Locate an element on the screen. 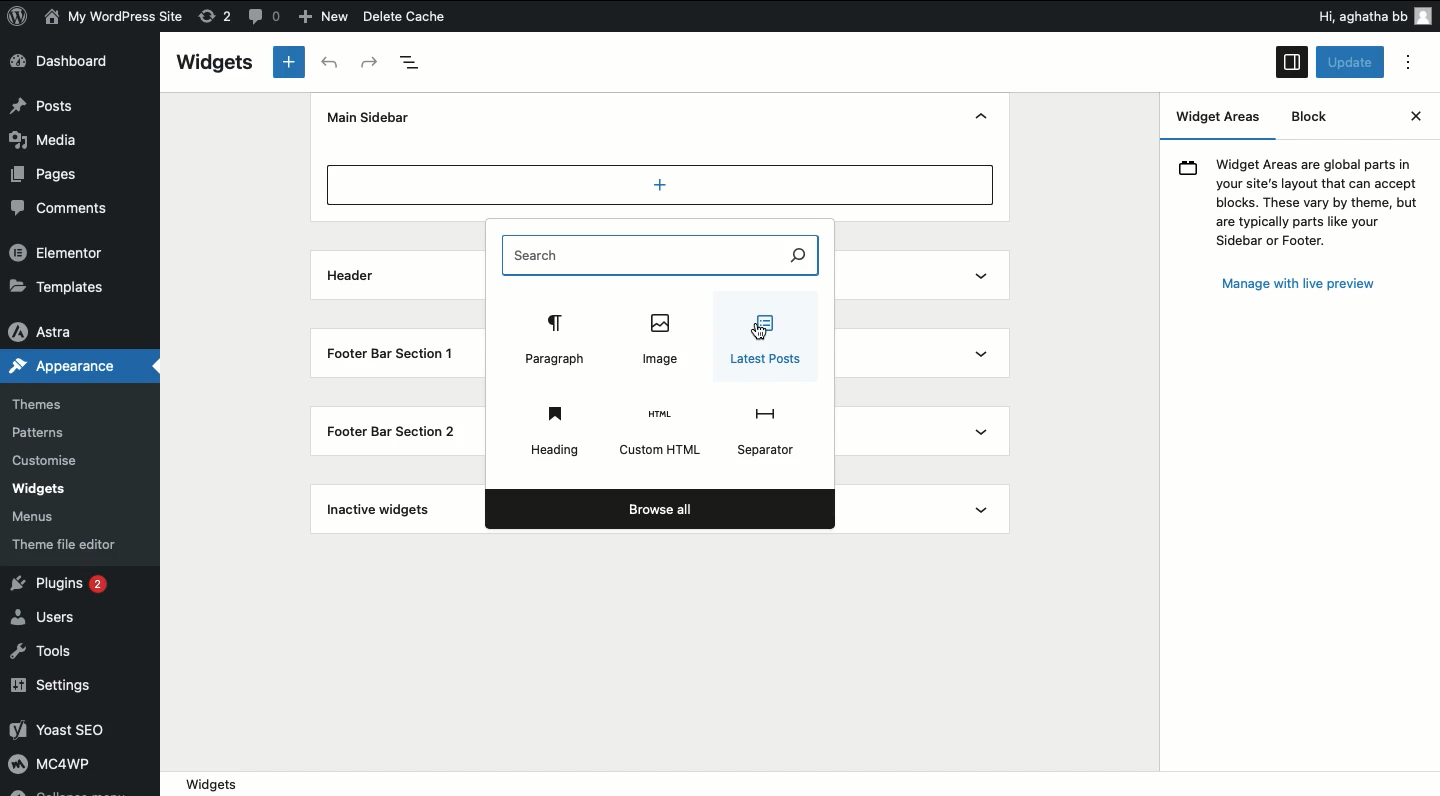   Yoast SEO  is located at coordinates (72, 726).